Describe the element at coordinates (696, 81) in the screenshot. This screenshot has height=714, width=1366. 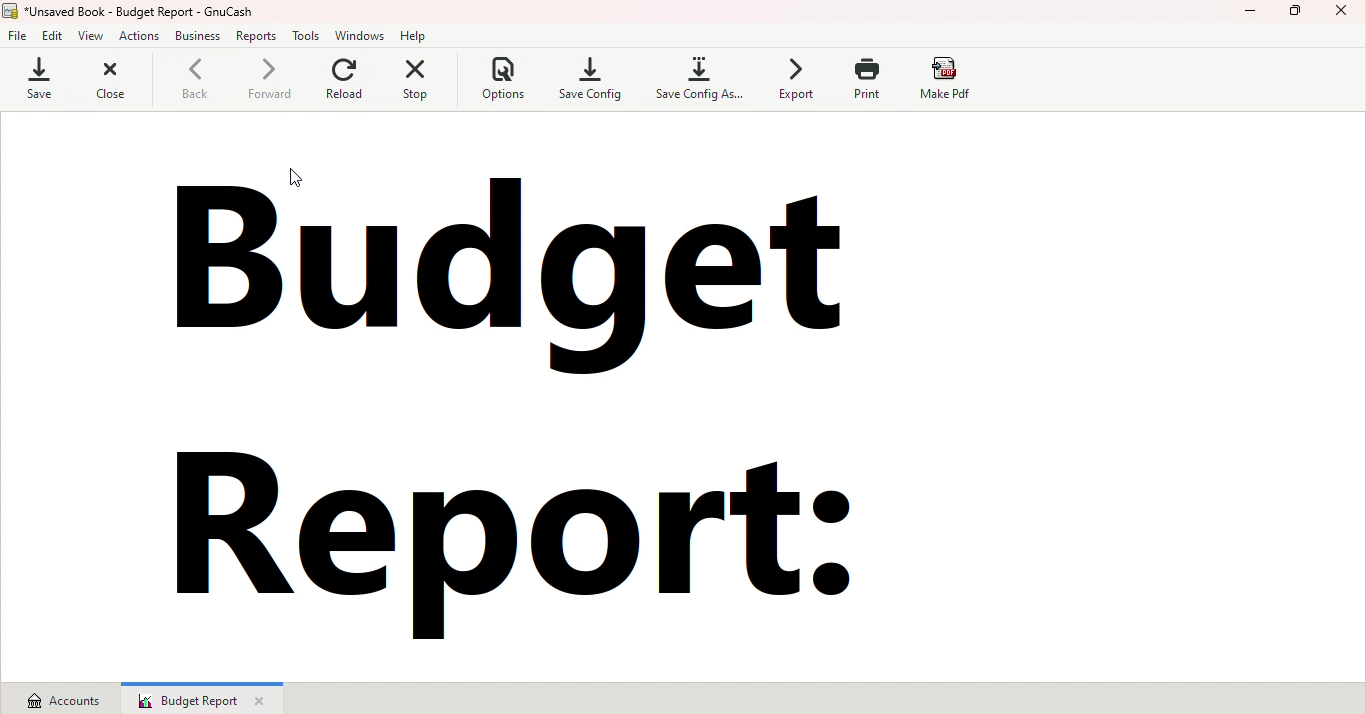
I see `Save config as` at that location.